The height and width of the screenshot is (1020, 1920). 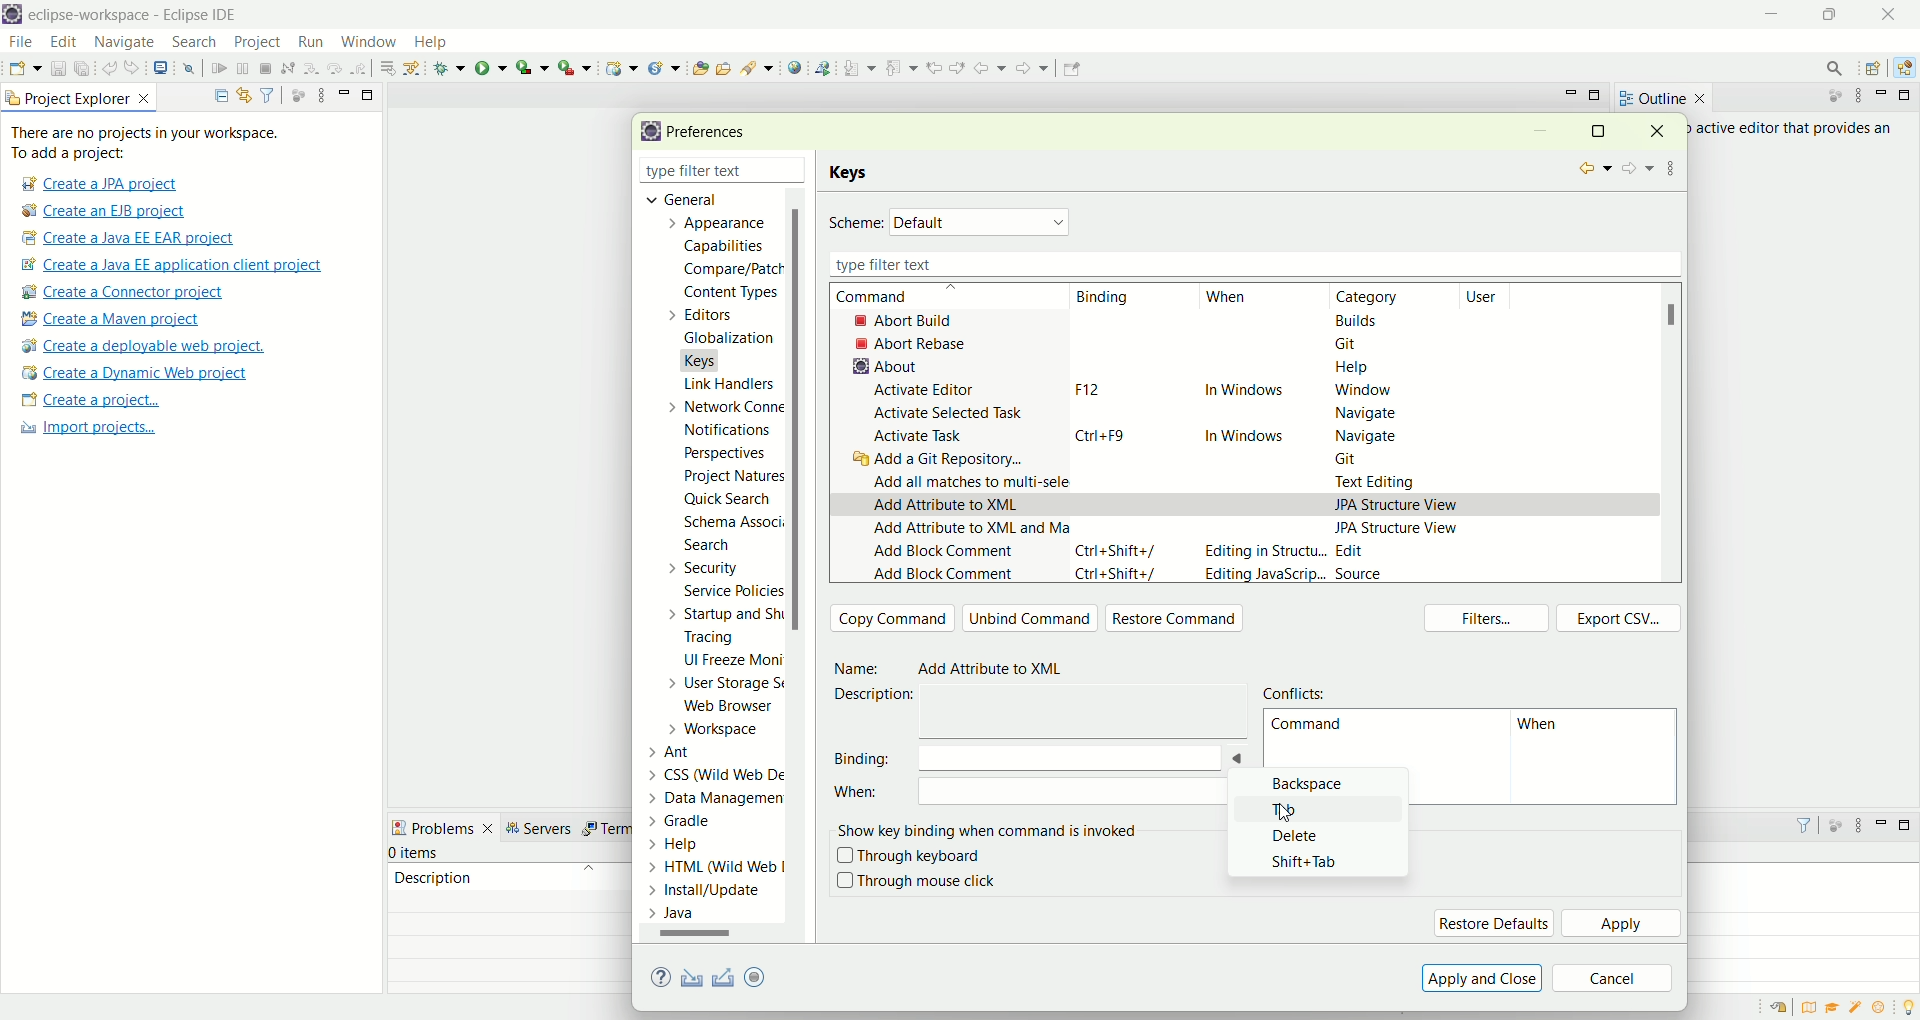 I want to click on content types, so click(x=725, y=293).